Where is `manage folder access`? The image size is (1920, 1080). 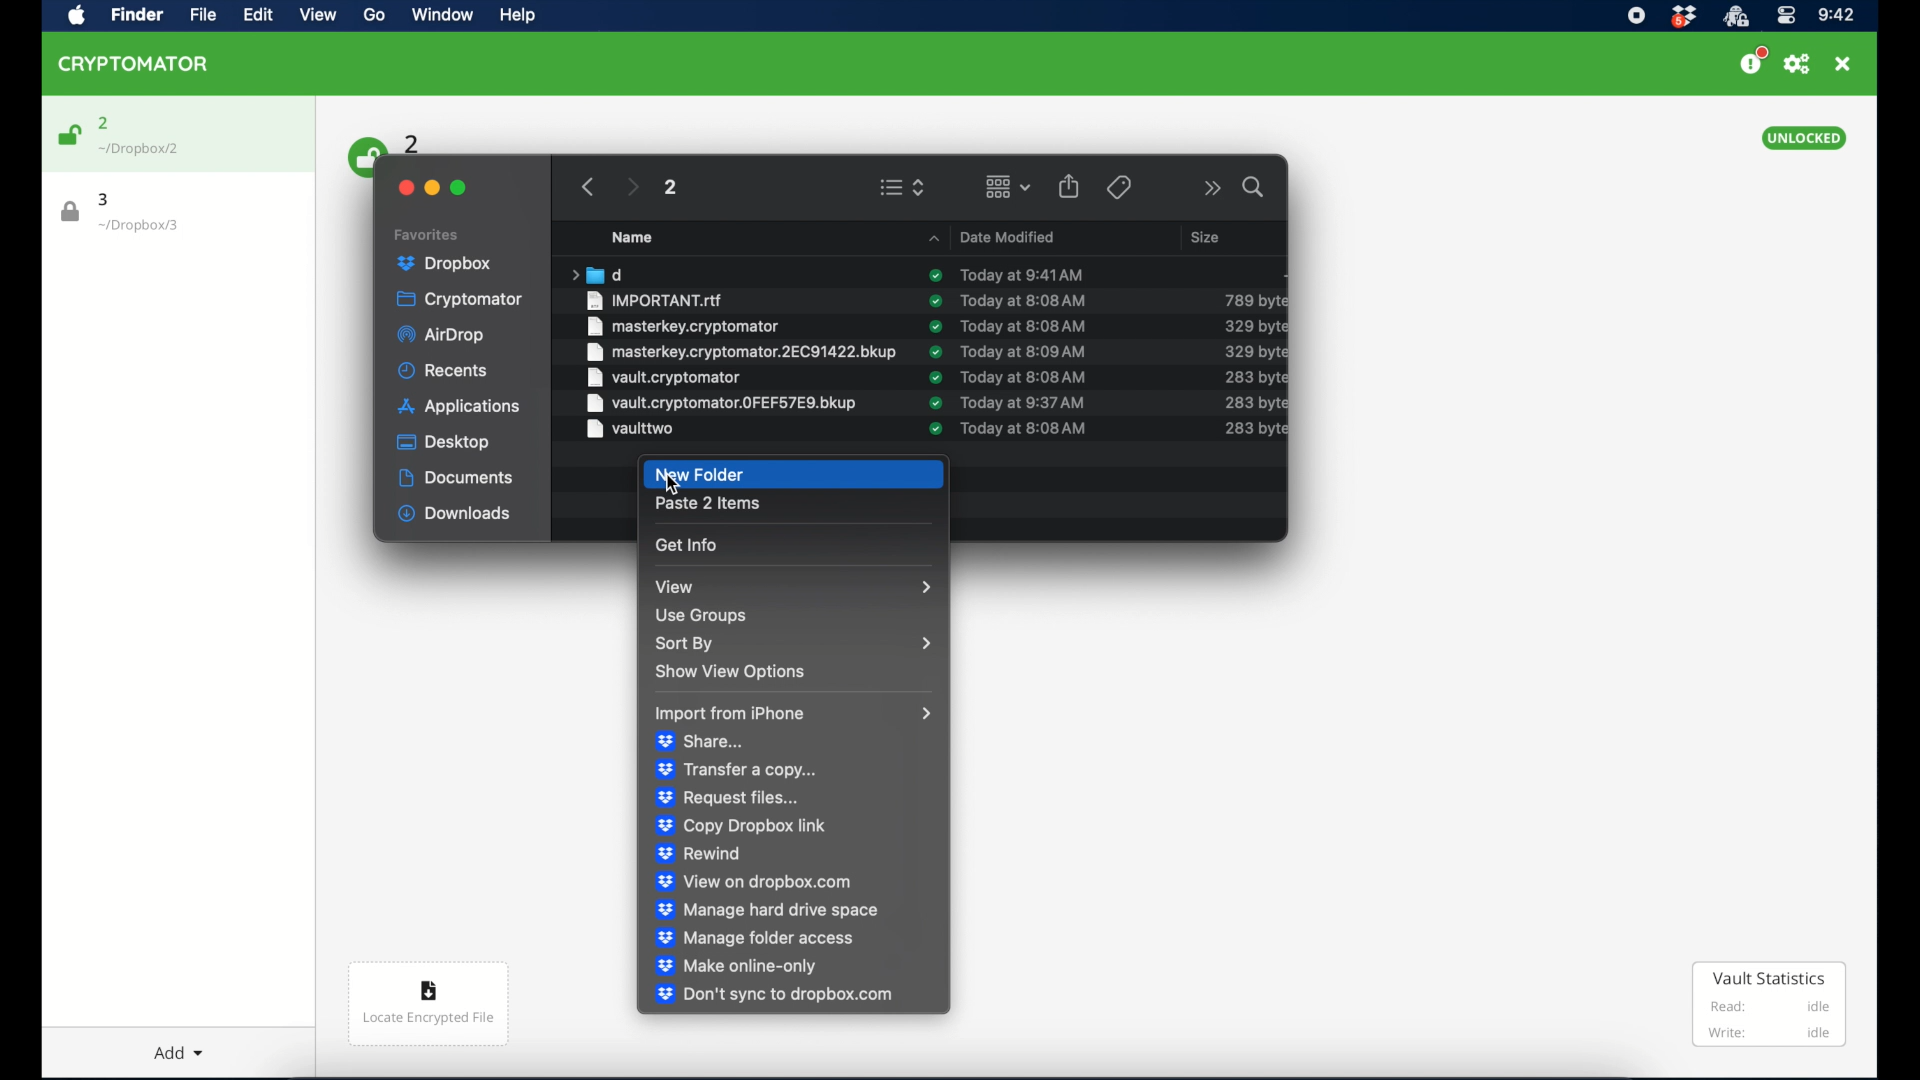
manage folder access is located at coordinates (755, 938).